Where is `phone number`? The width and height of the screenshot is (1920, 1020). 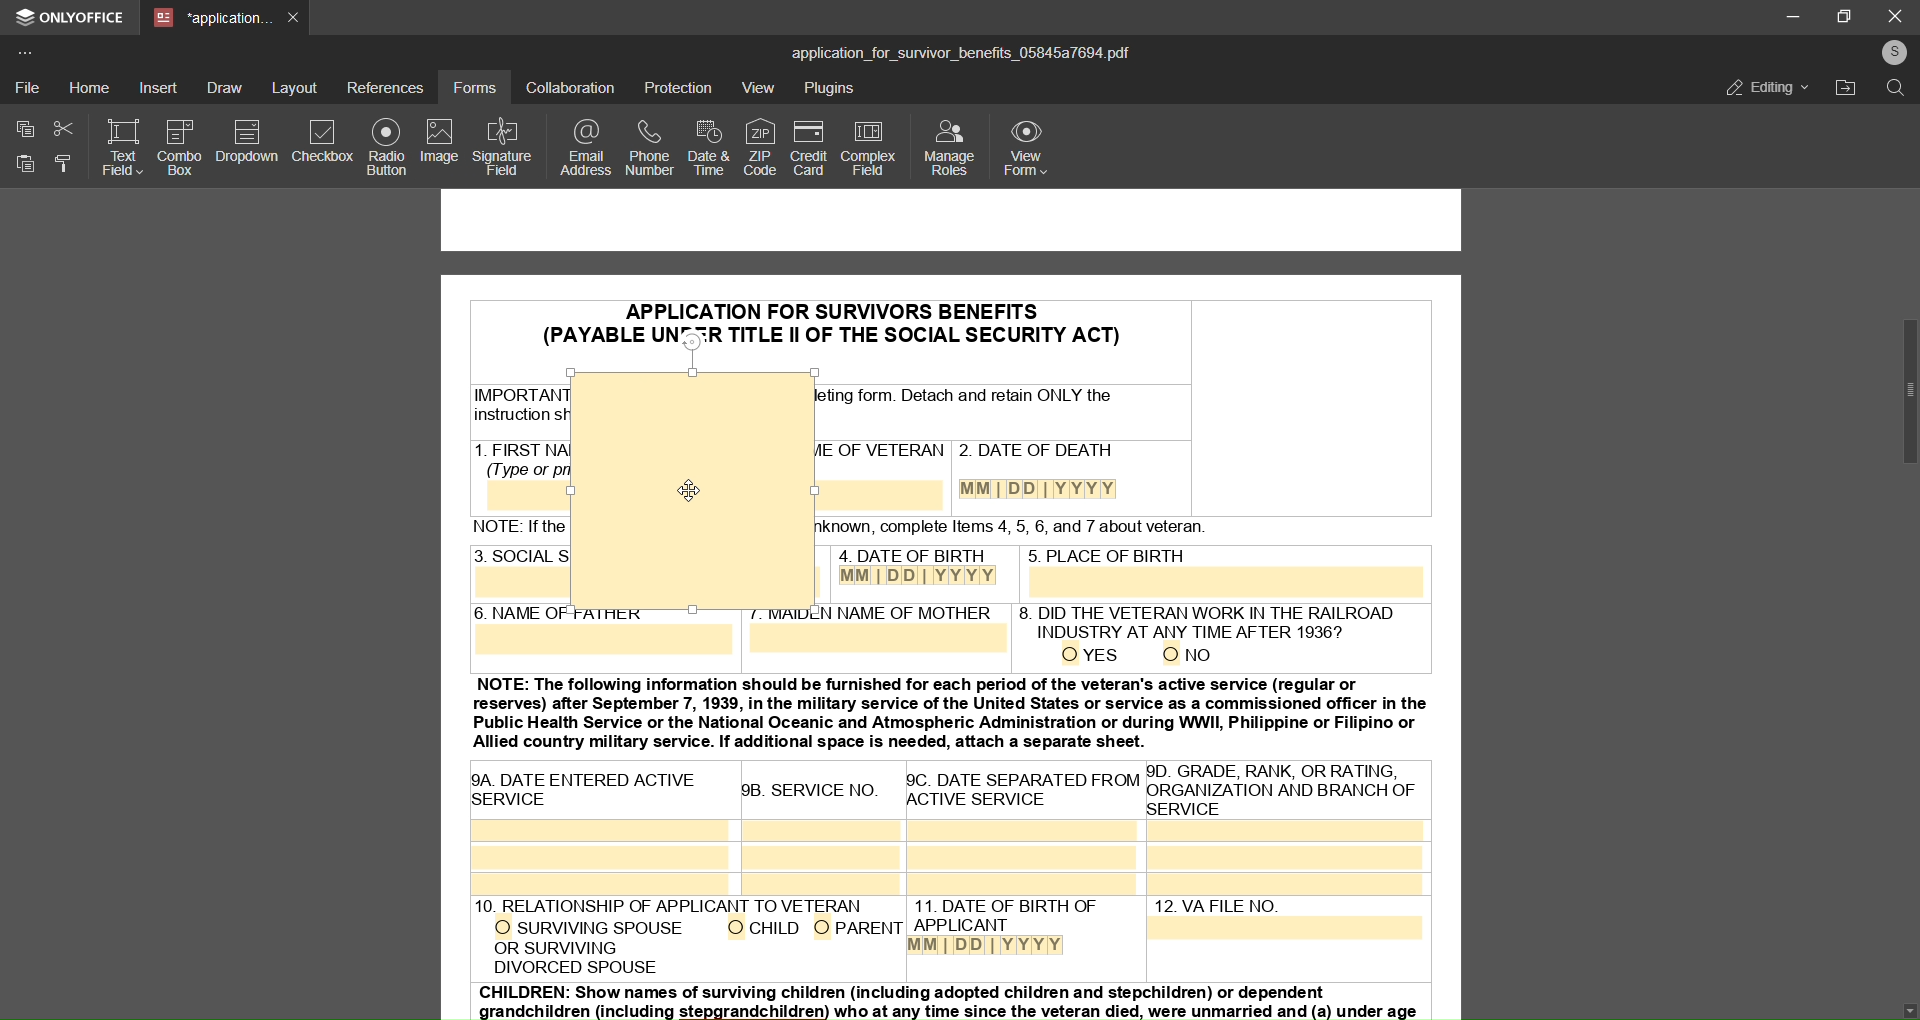 phone number is located at coordinates (646, 150).